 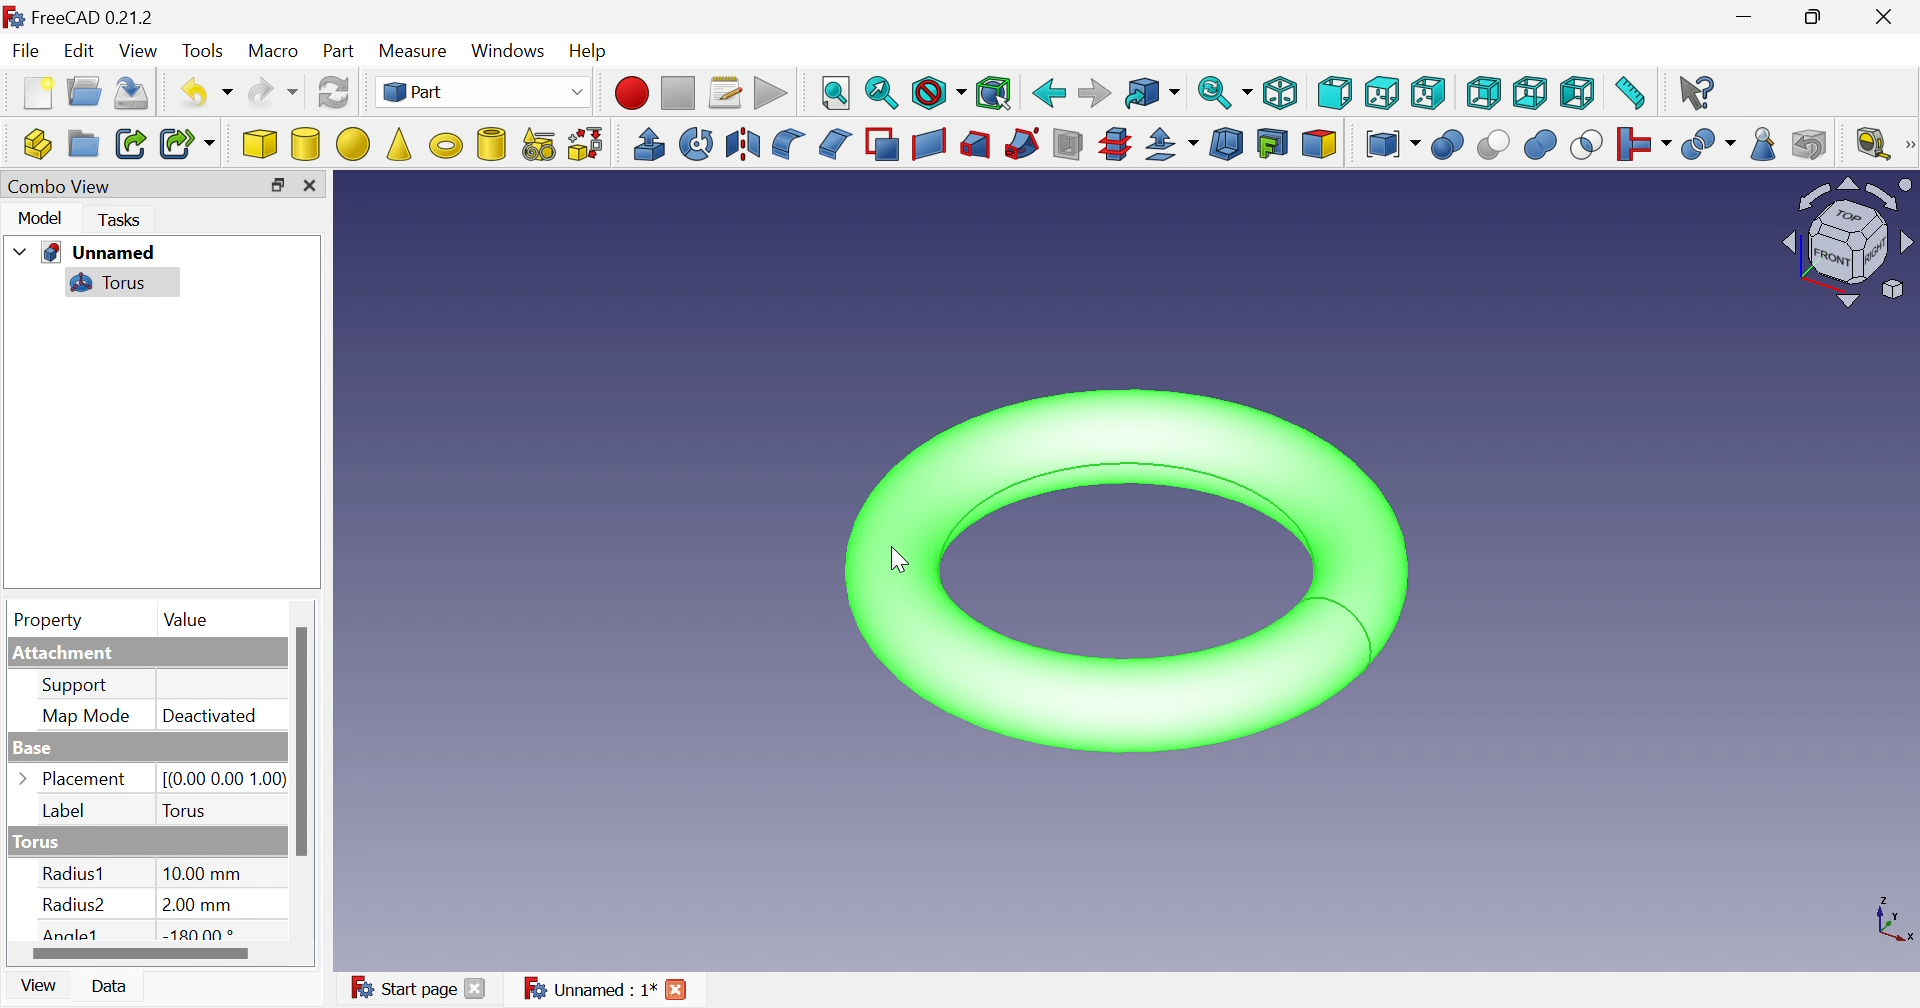 What do you see at coordinates (69, 654) in the screenshot?
I see `Attachment` at bounding box center [69, 654].